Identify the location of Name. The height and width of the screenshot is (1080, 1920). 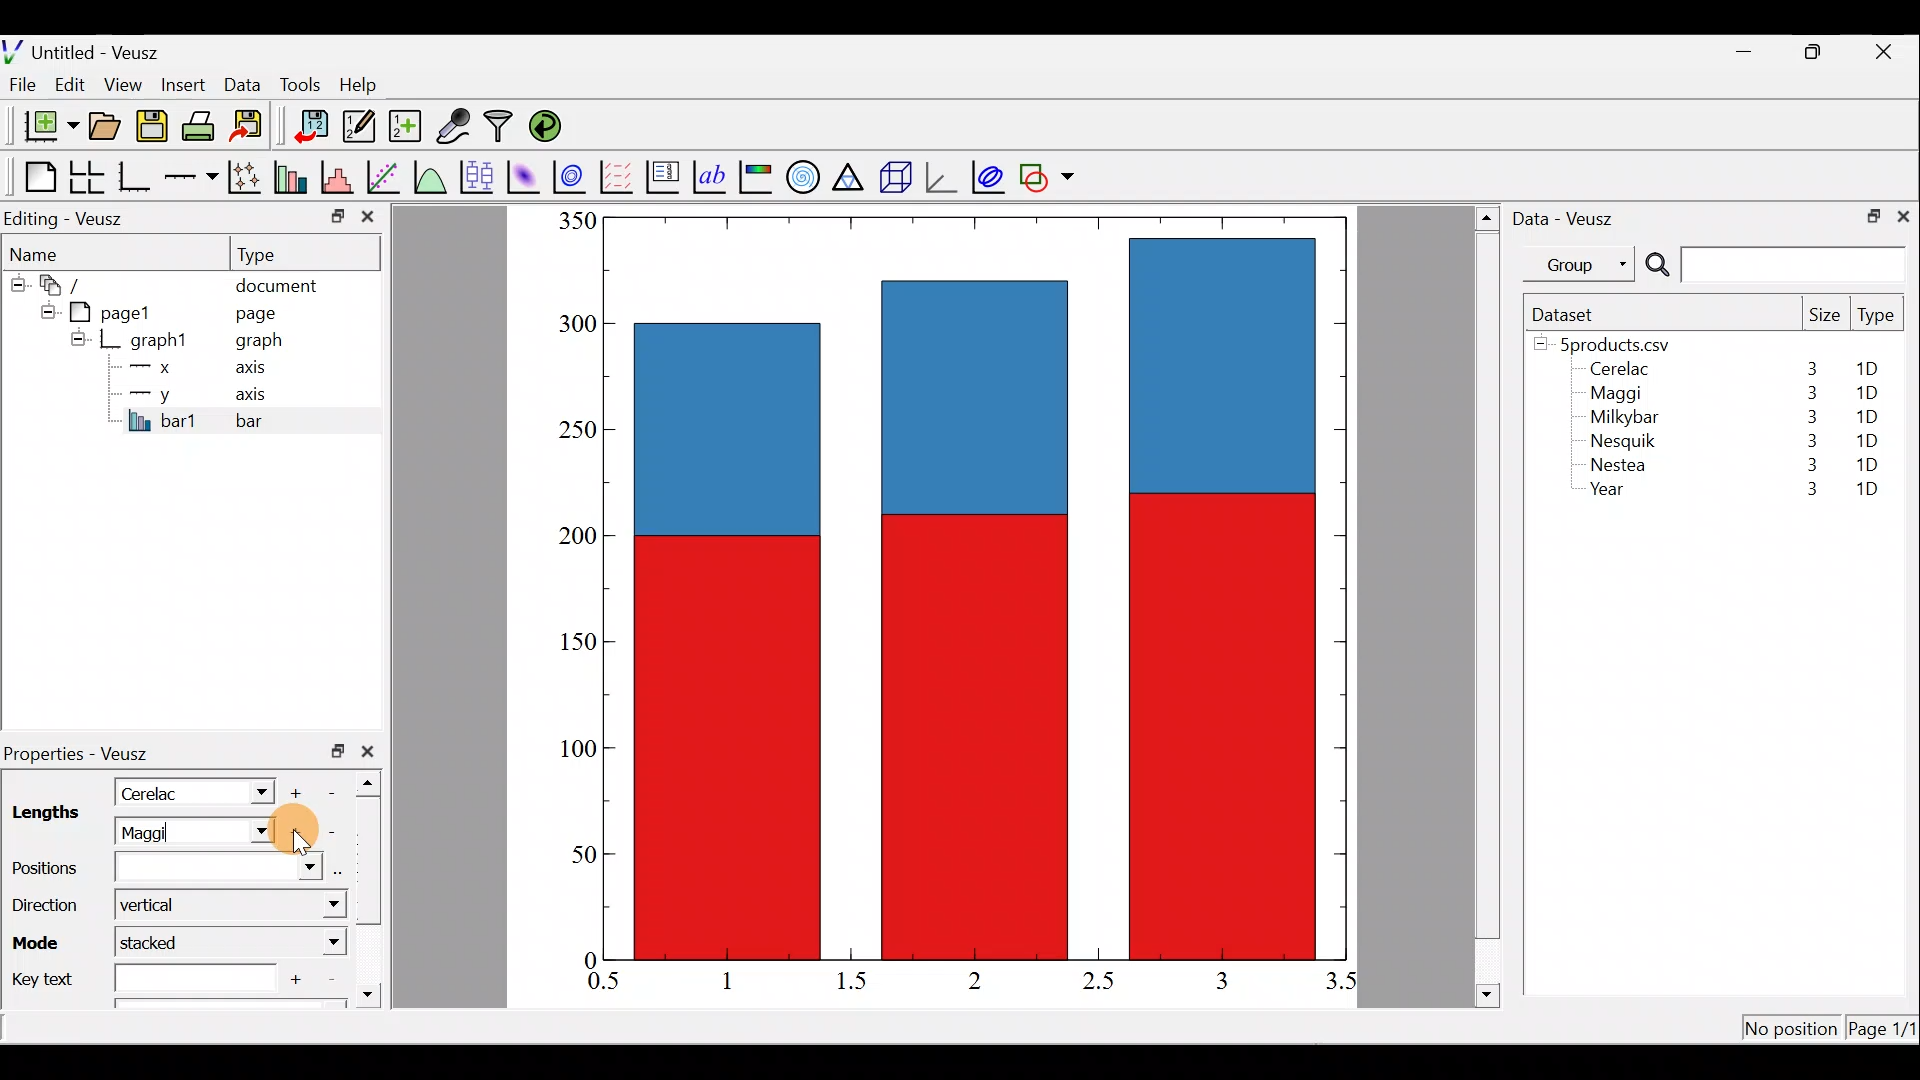
(46, 251).